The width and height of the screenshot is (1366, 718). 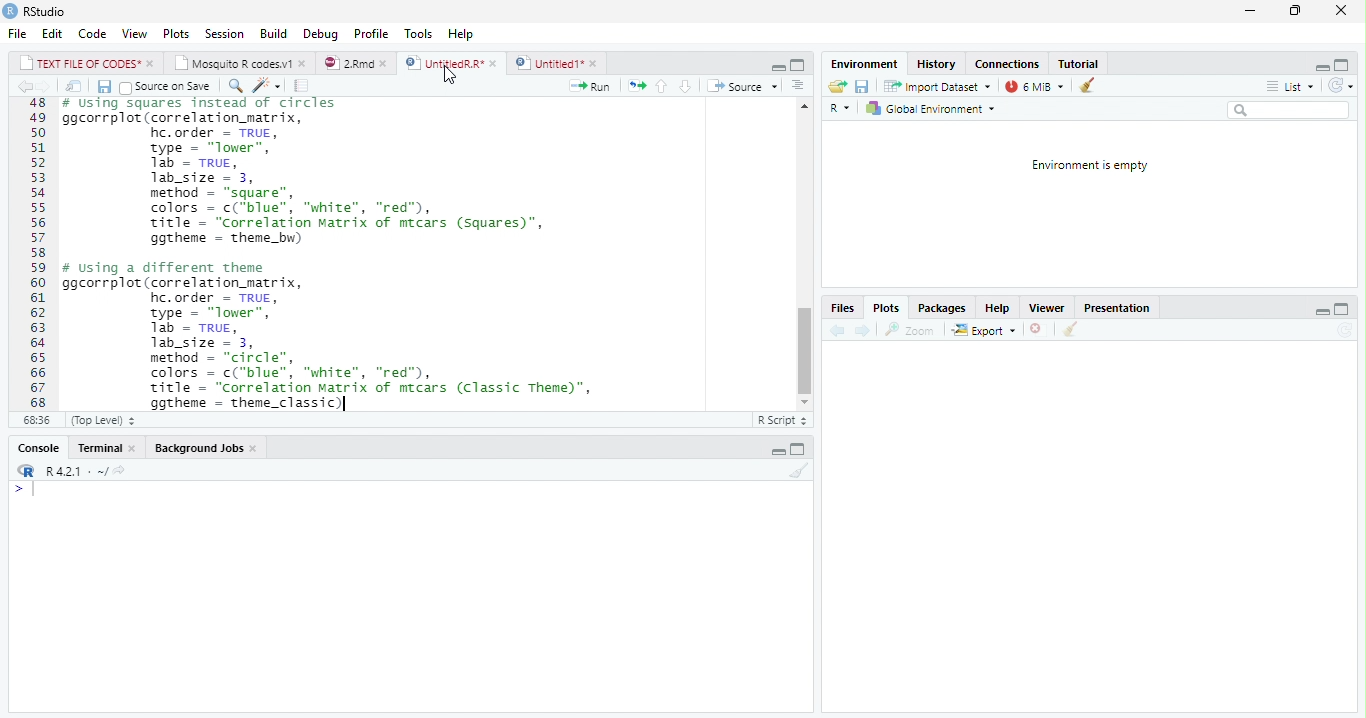 I want to click on Help, so click(x=1000, y=308).